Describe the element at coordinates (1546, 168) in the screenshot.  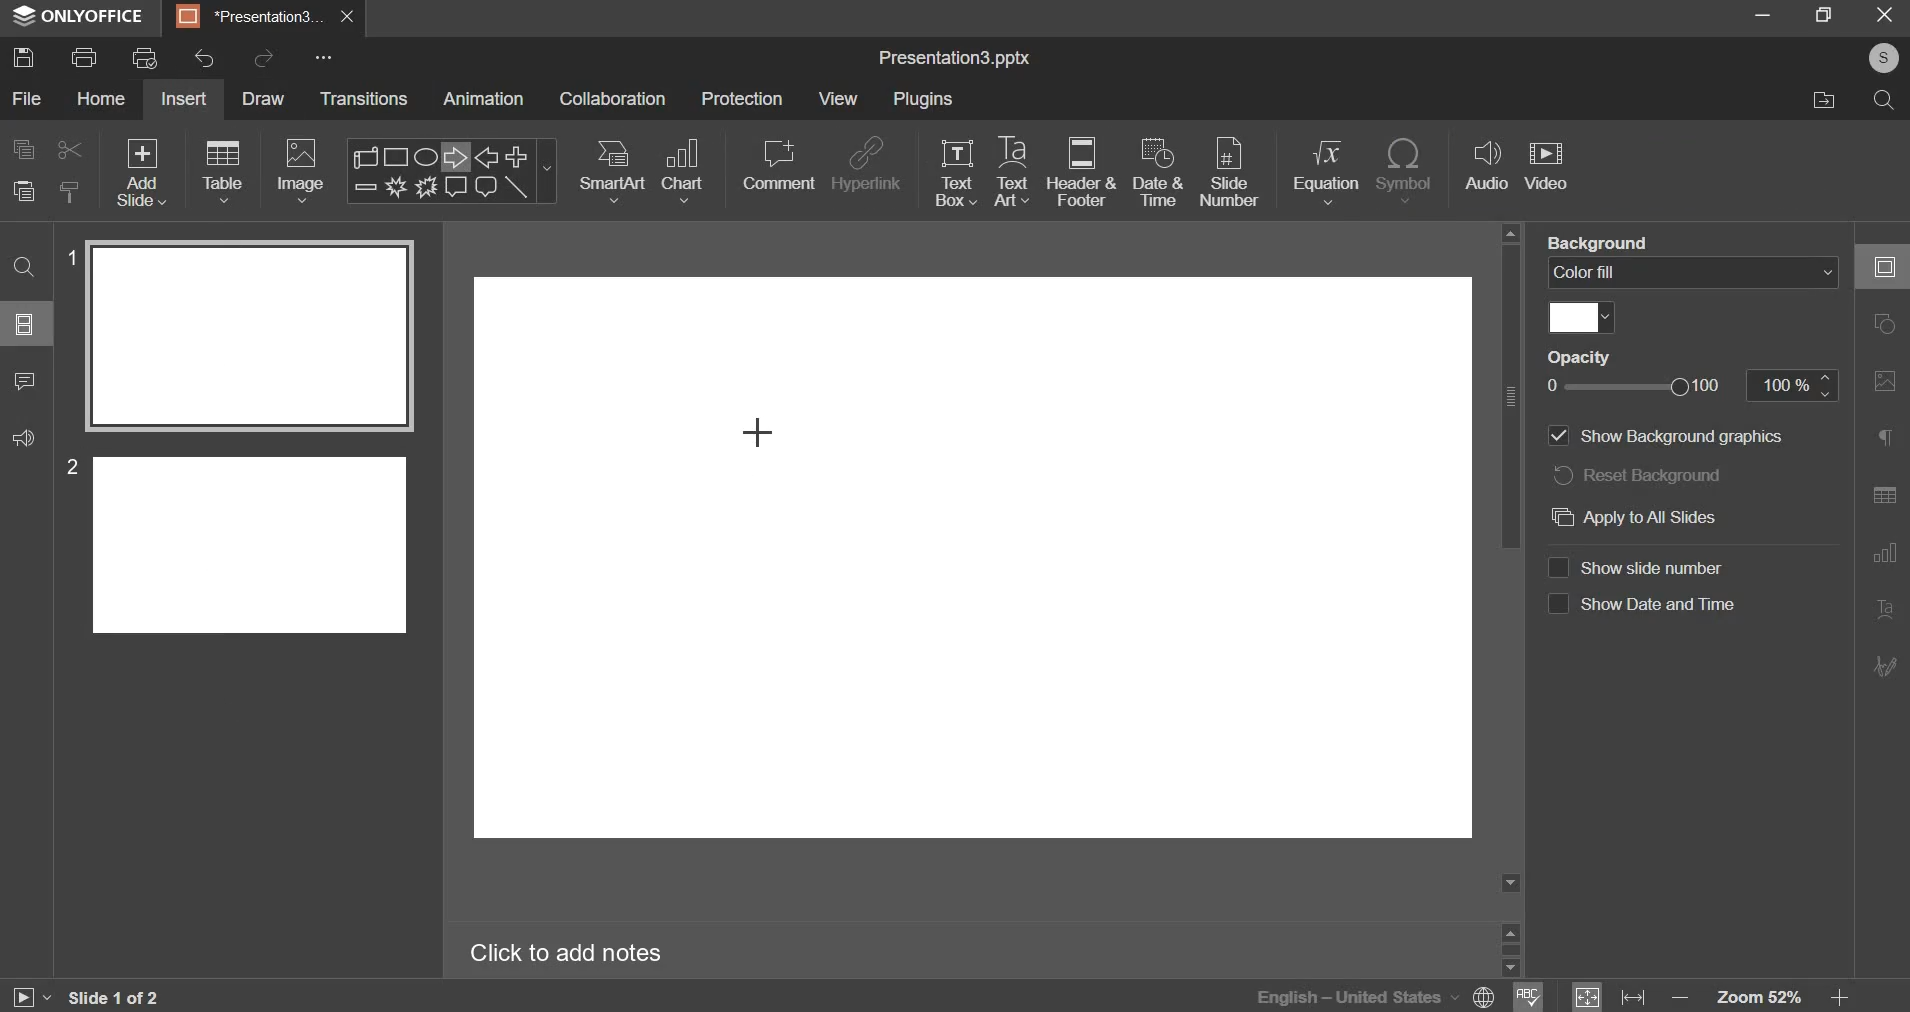
I see `video` at that location.